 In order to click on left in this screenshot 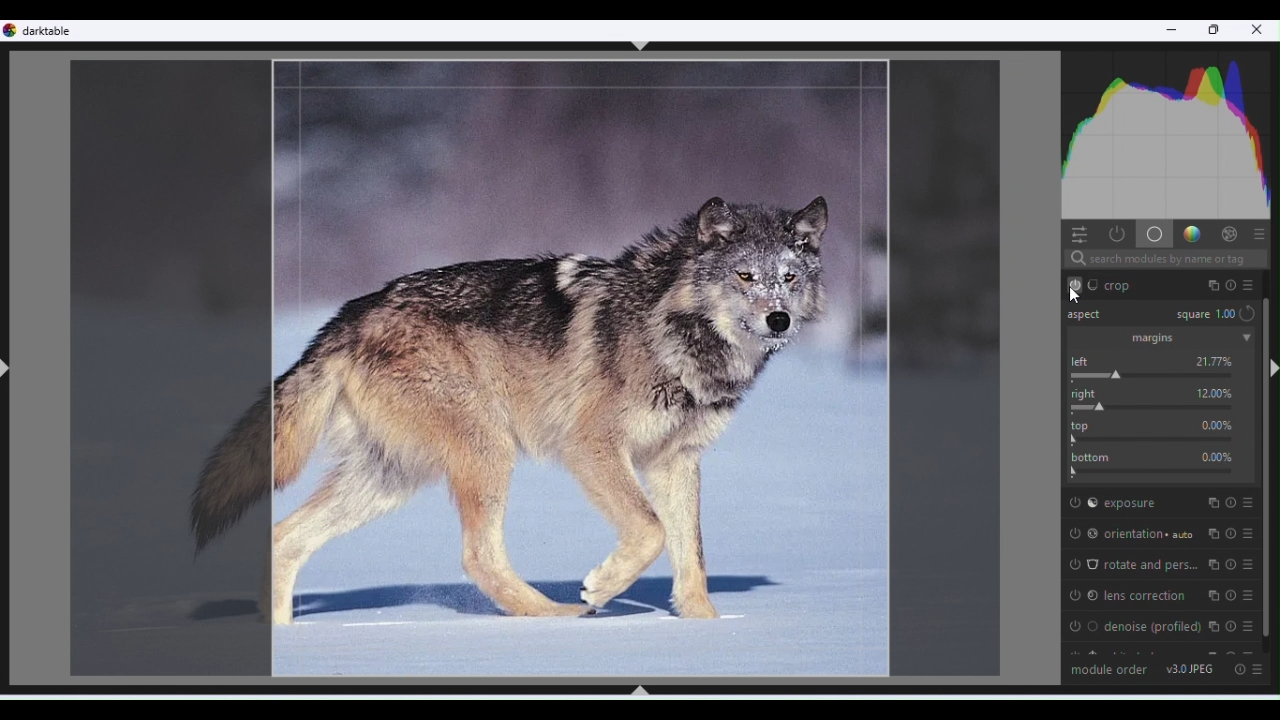, I will do `click(1085, 361)`.